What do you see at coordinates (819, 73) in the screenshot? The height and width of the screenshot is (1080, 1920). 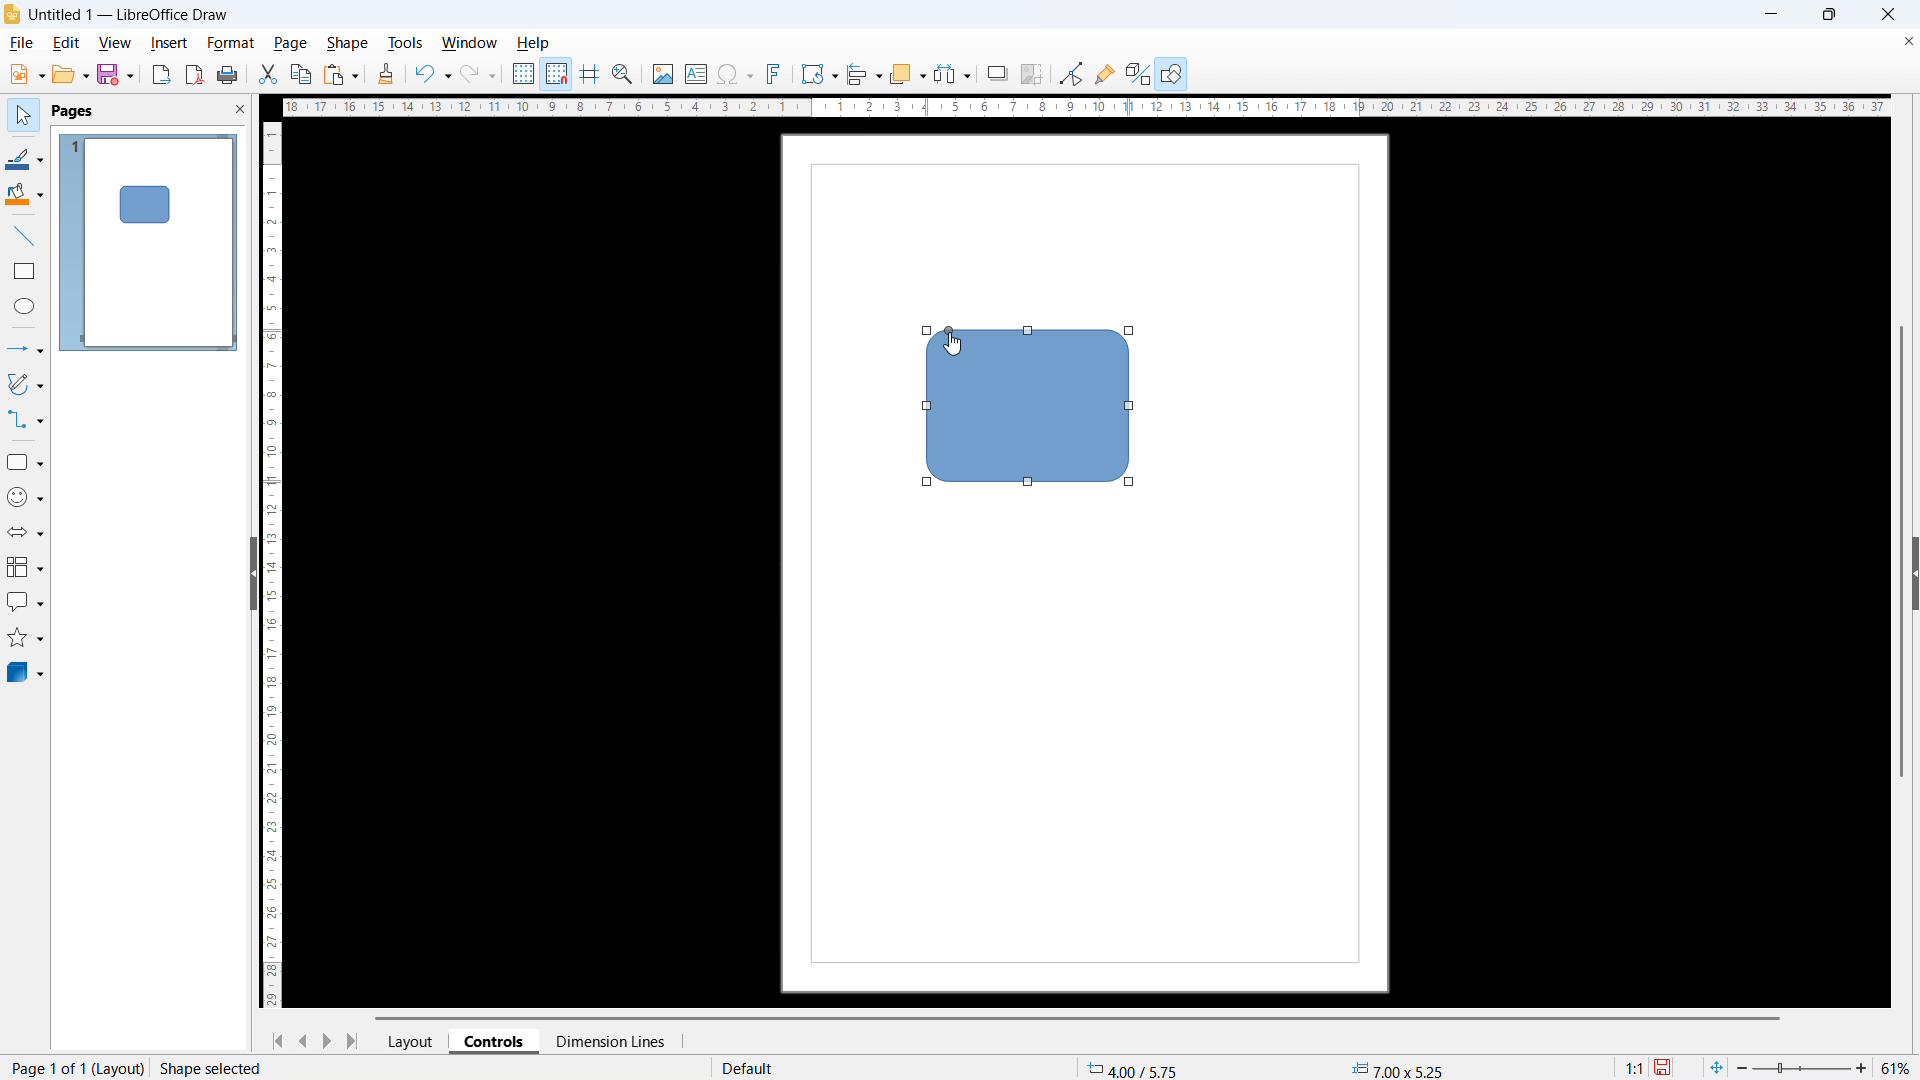 I see `Transformations ` at bounding box center [819, 73].